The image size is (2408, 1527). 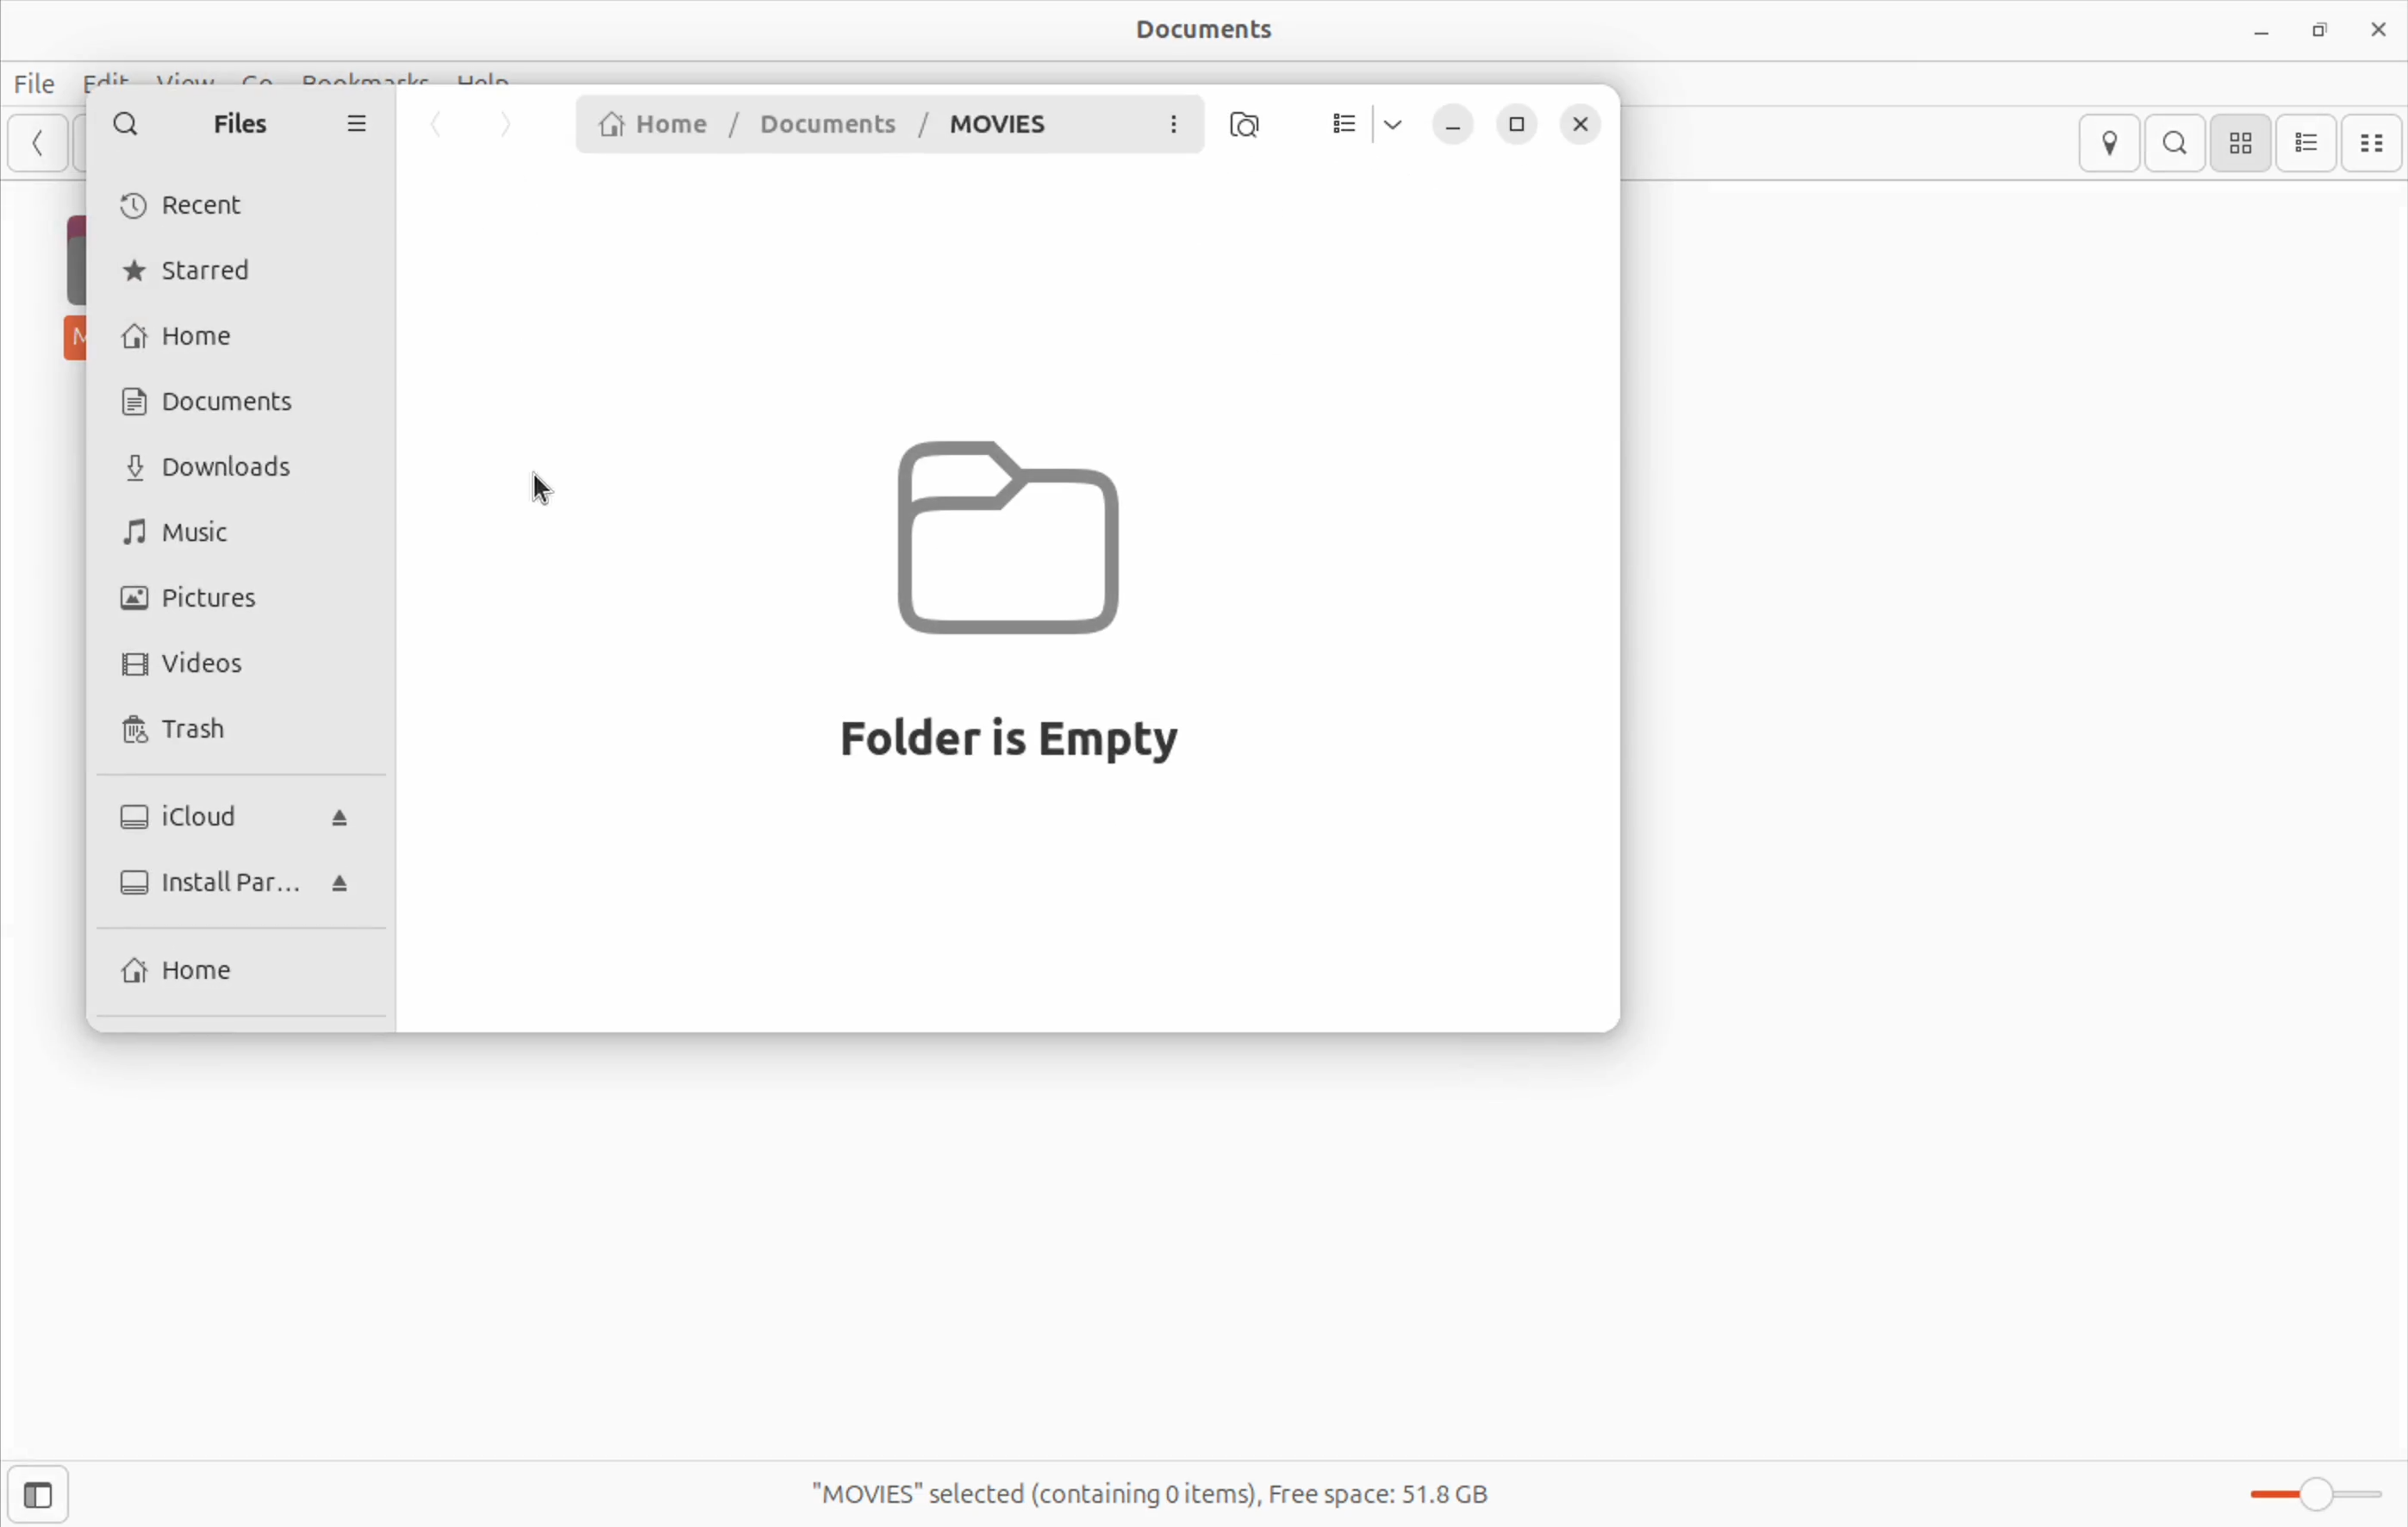 I want to click on Documents, so click(x=234, y=400).